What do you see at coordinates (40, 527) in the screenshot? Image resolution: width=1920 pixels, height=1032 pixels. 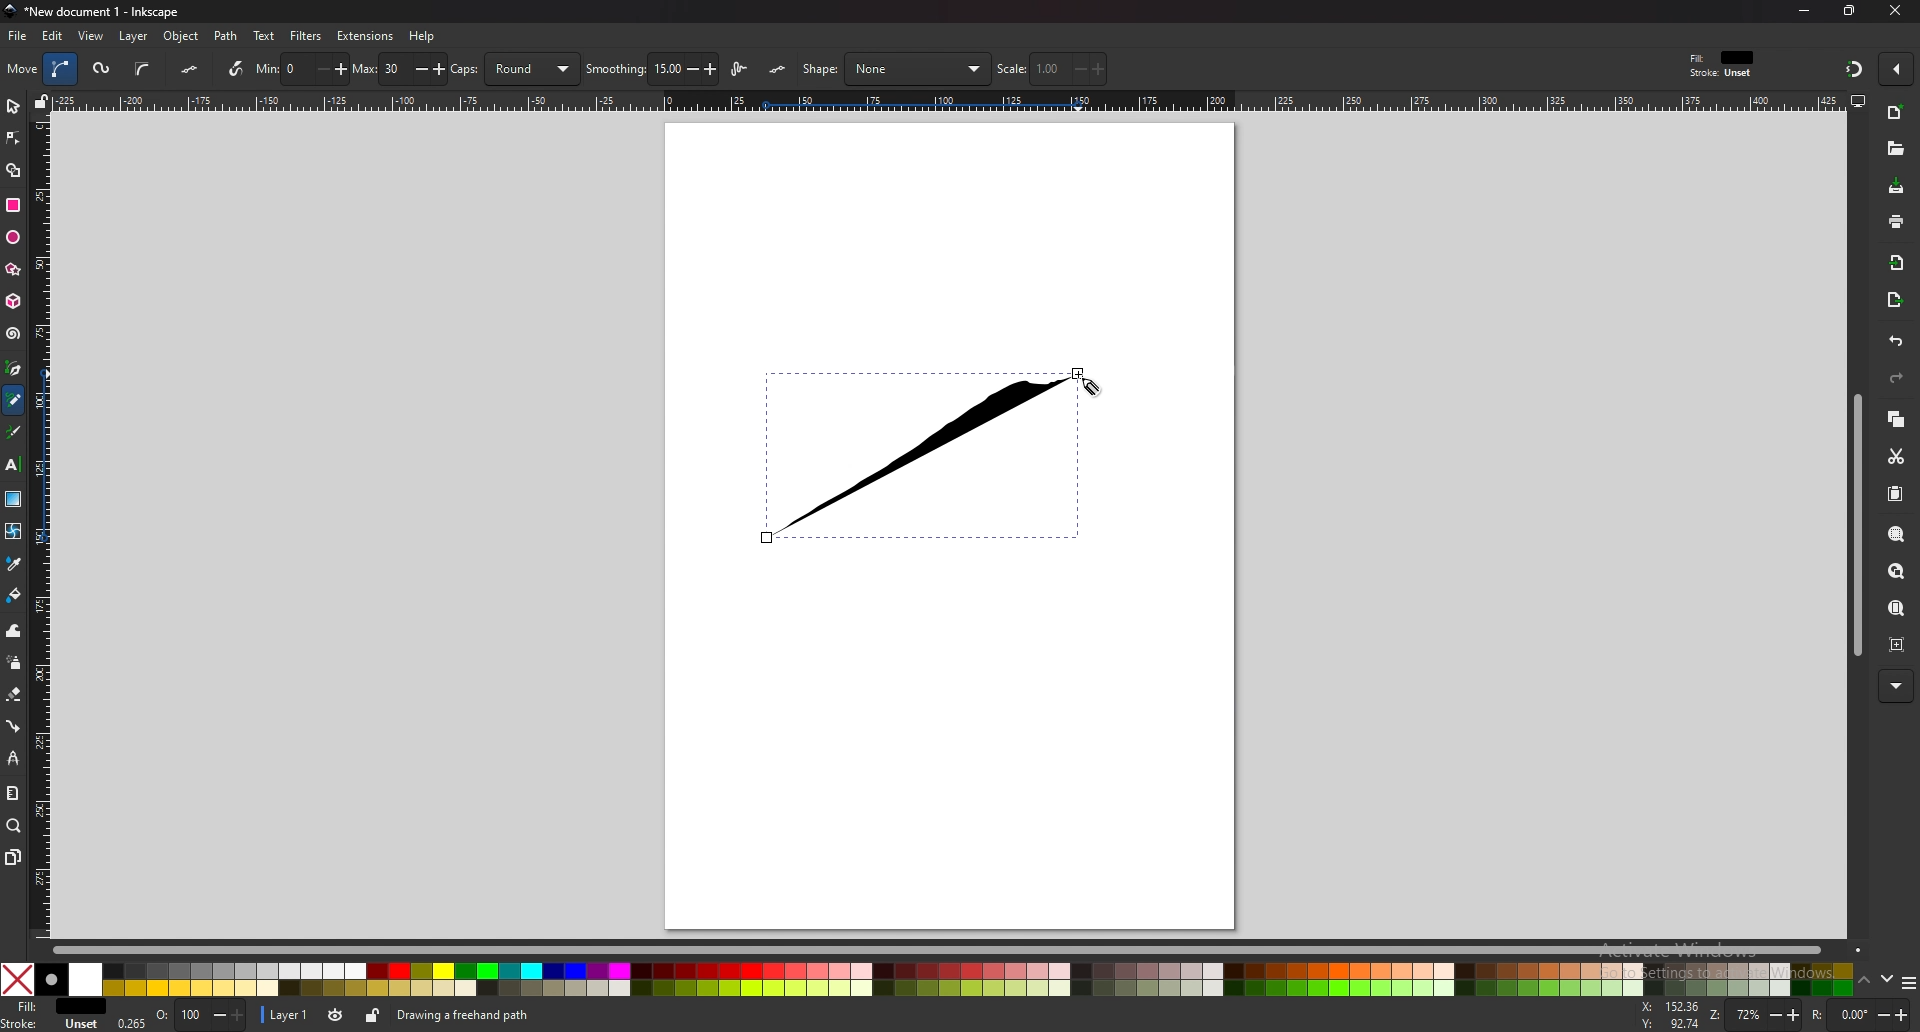 I see `vertical scale` at bounding box center [40, 527].